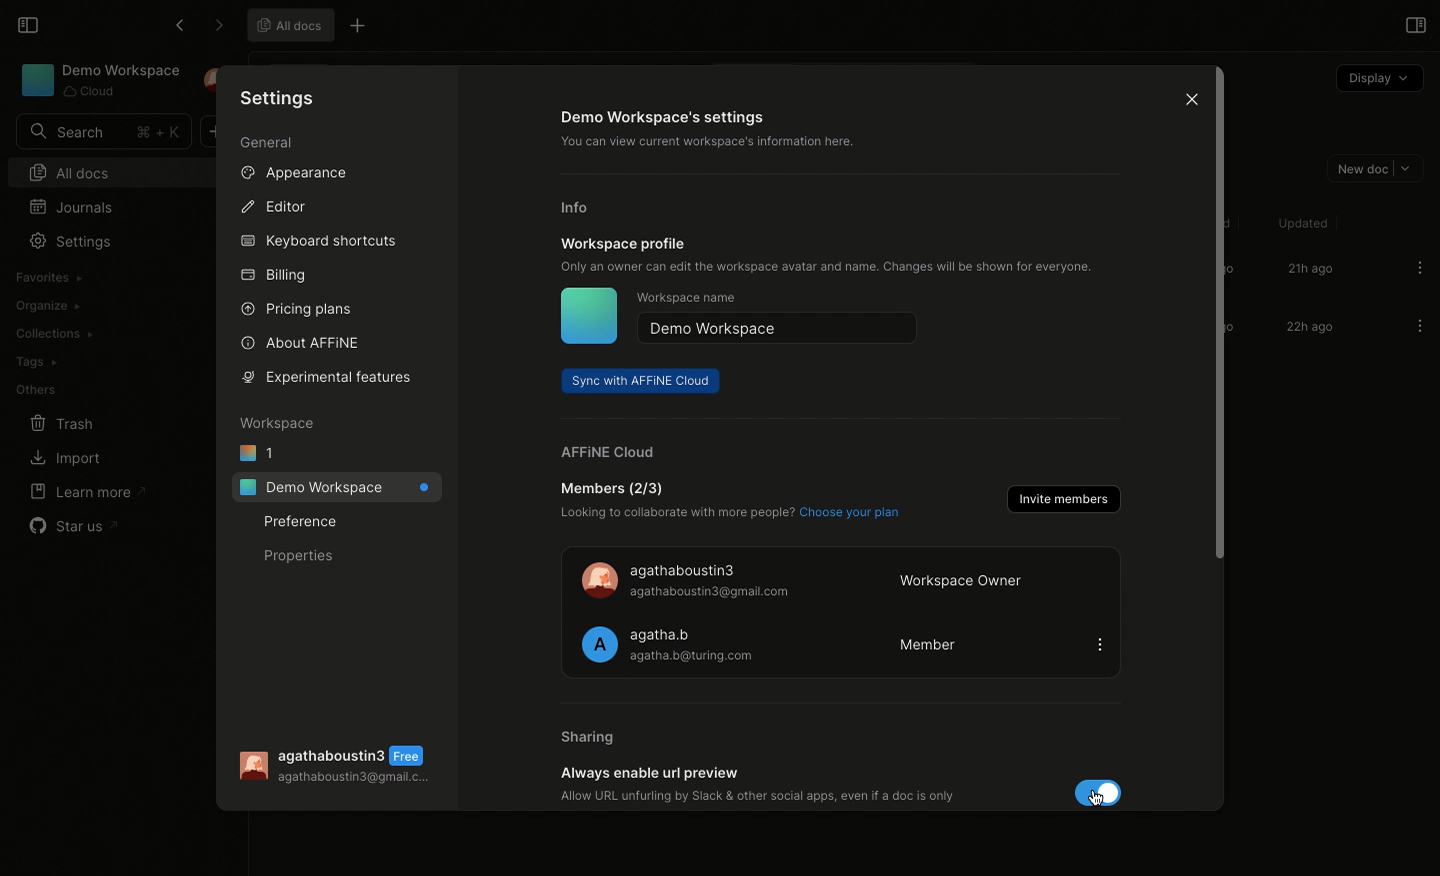  Describe the element at coordinates (333, 380) in the screenshot. I see `Experimental features` at that location.